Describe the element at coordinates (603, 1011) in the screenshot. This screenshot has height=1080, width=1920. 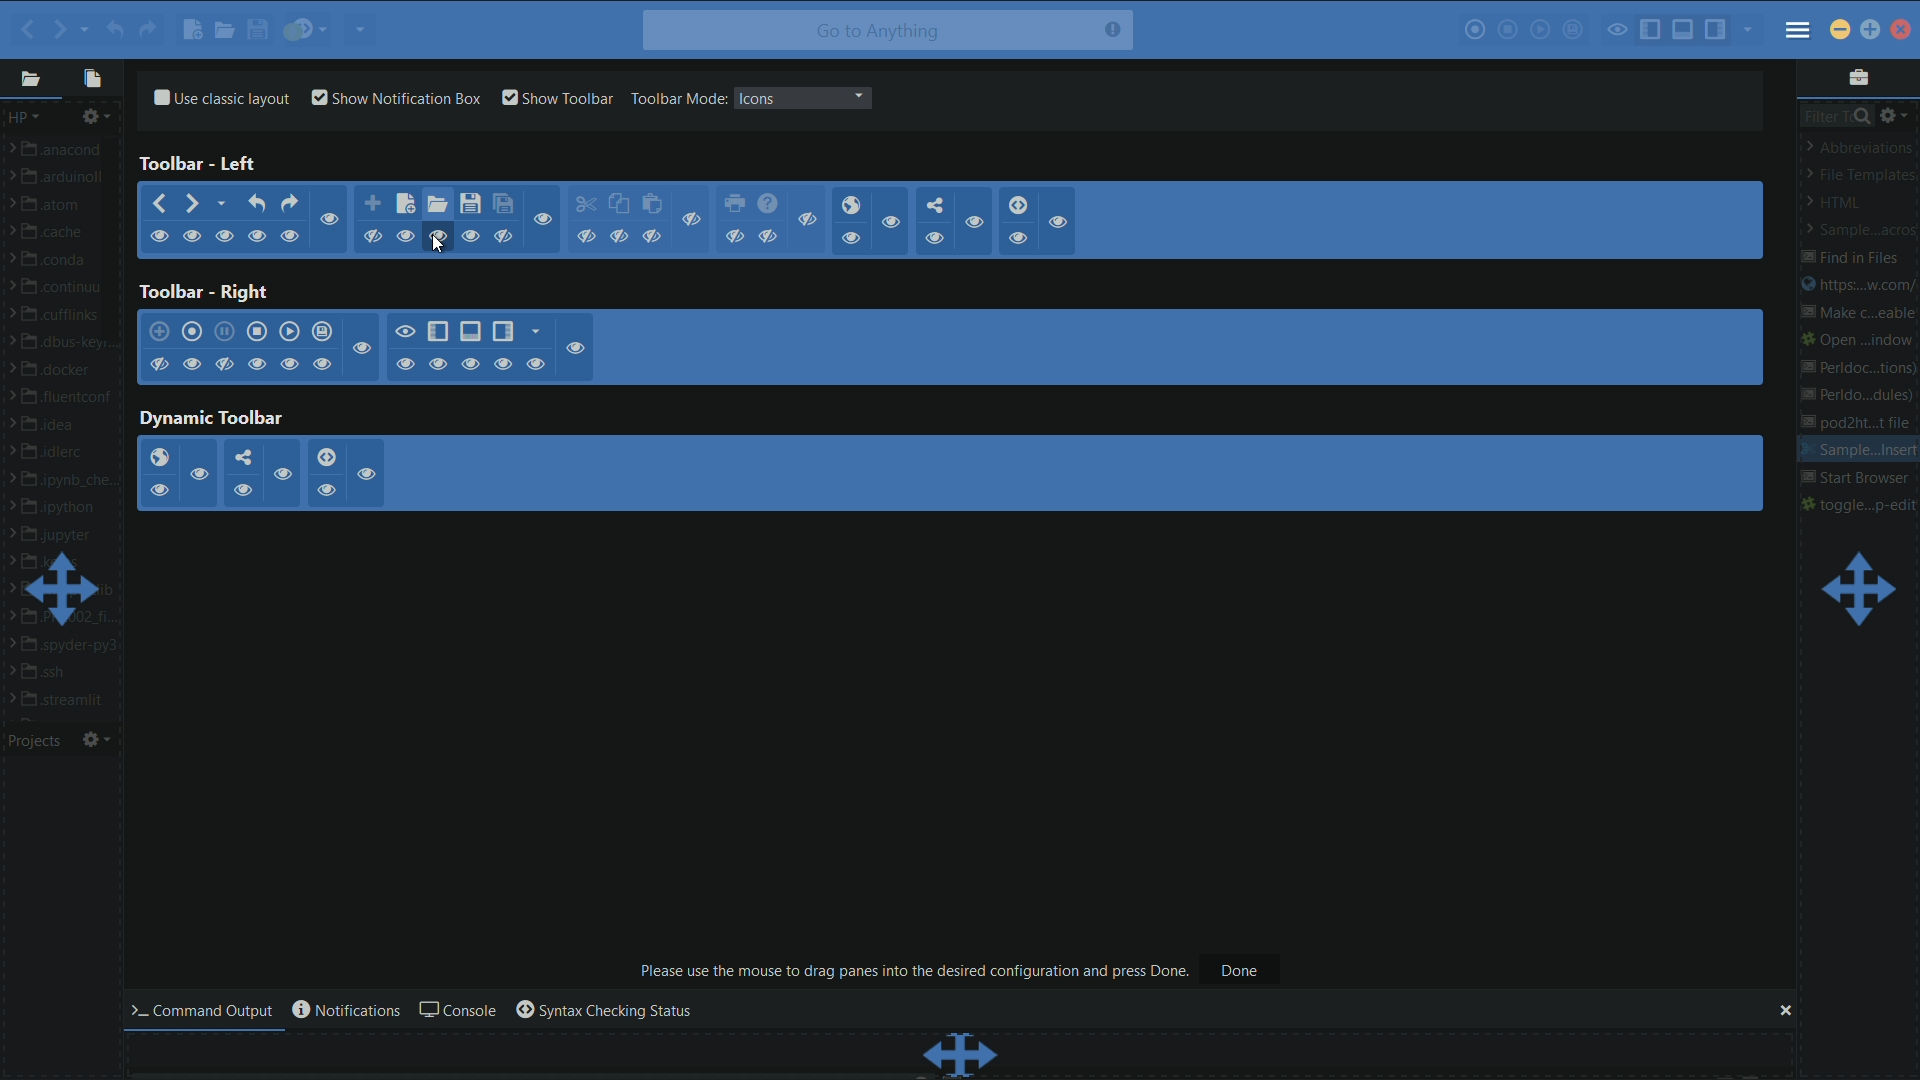
I see `syntax checking status` at that location.